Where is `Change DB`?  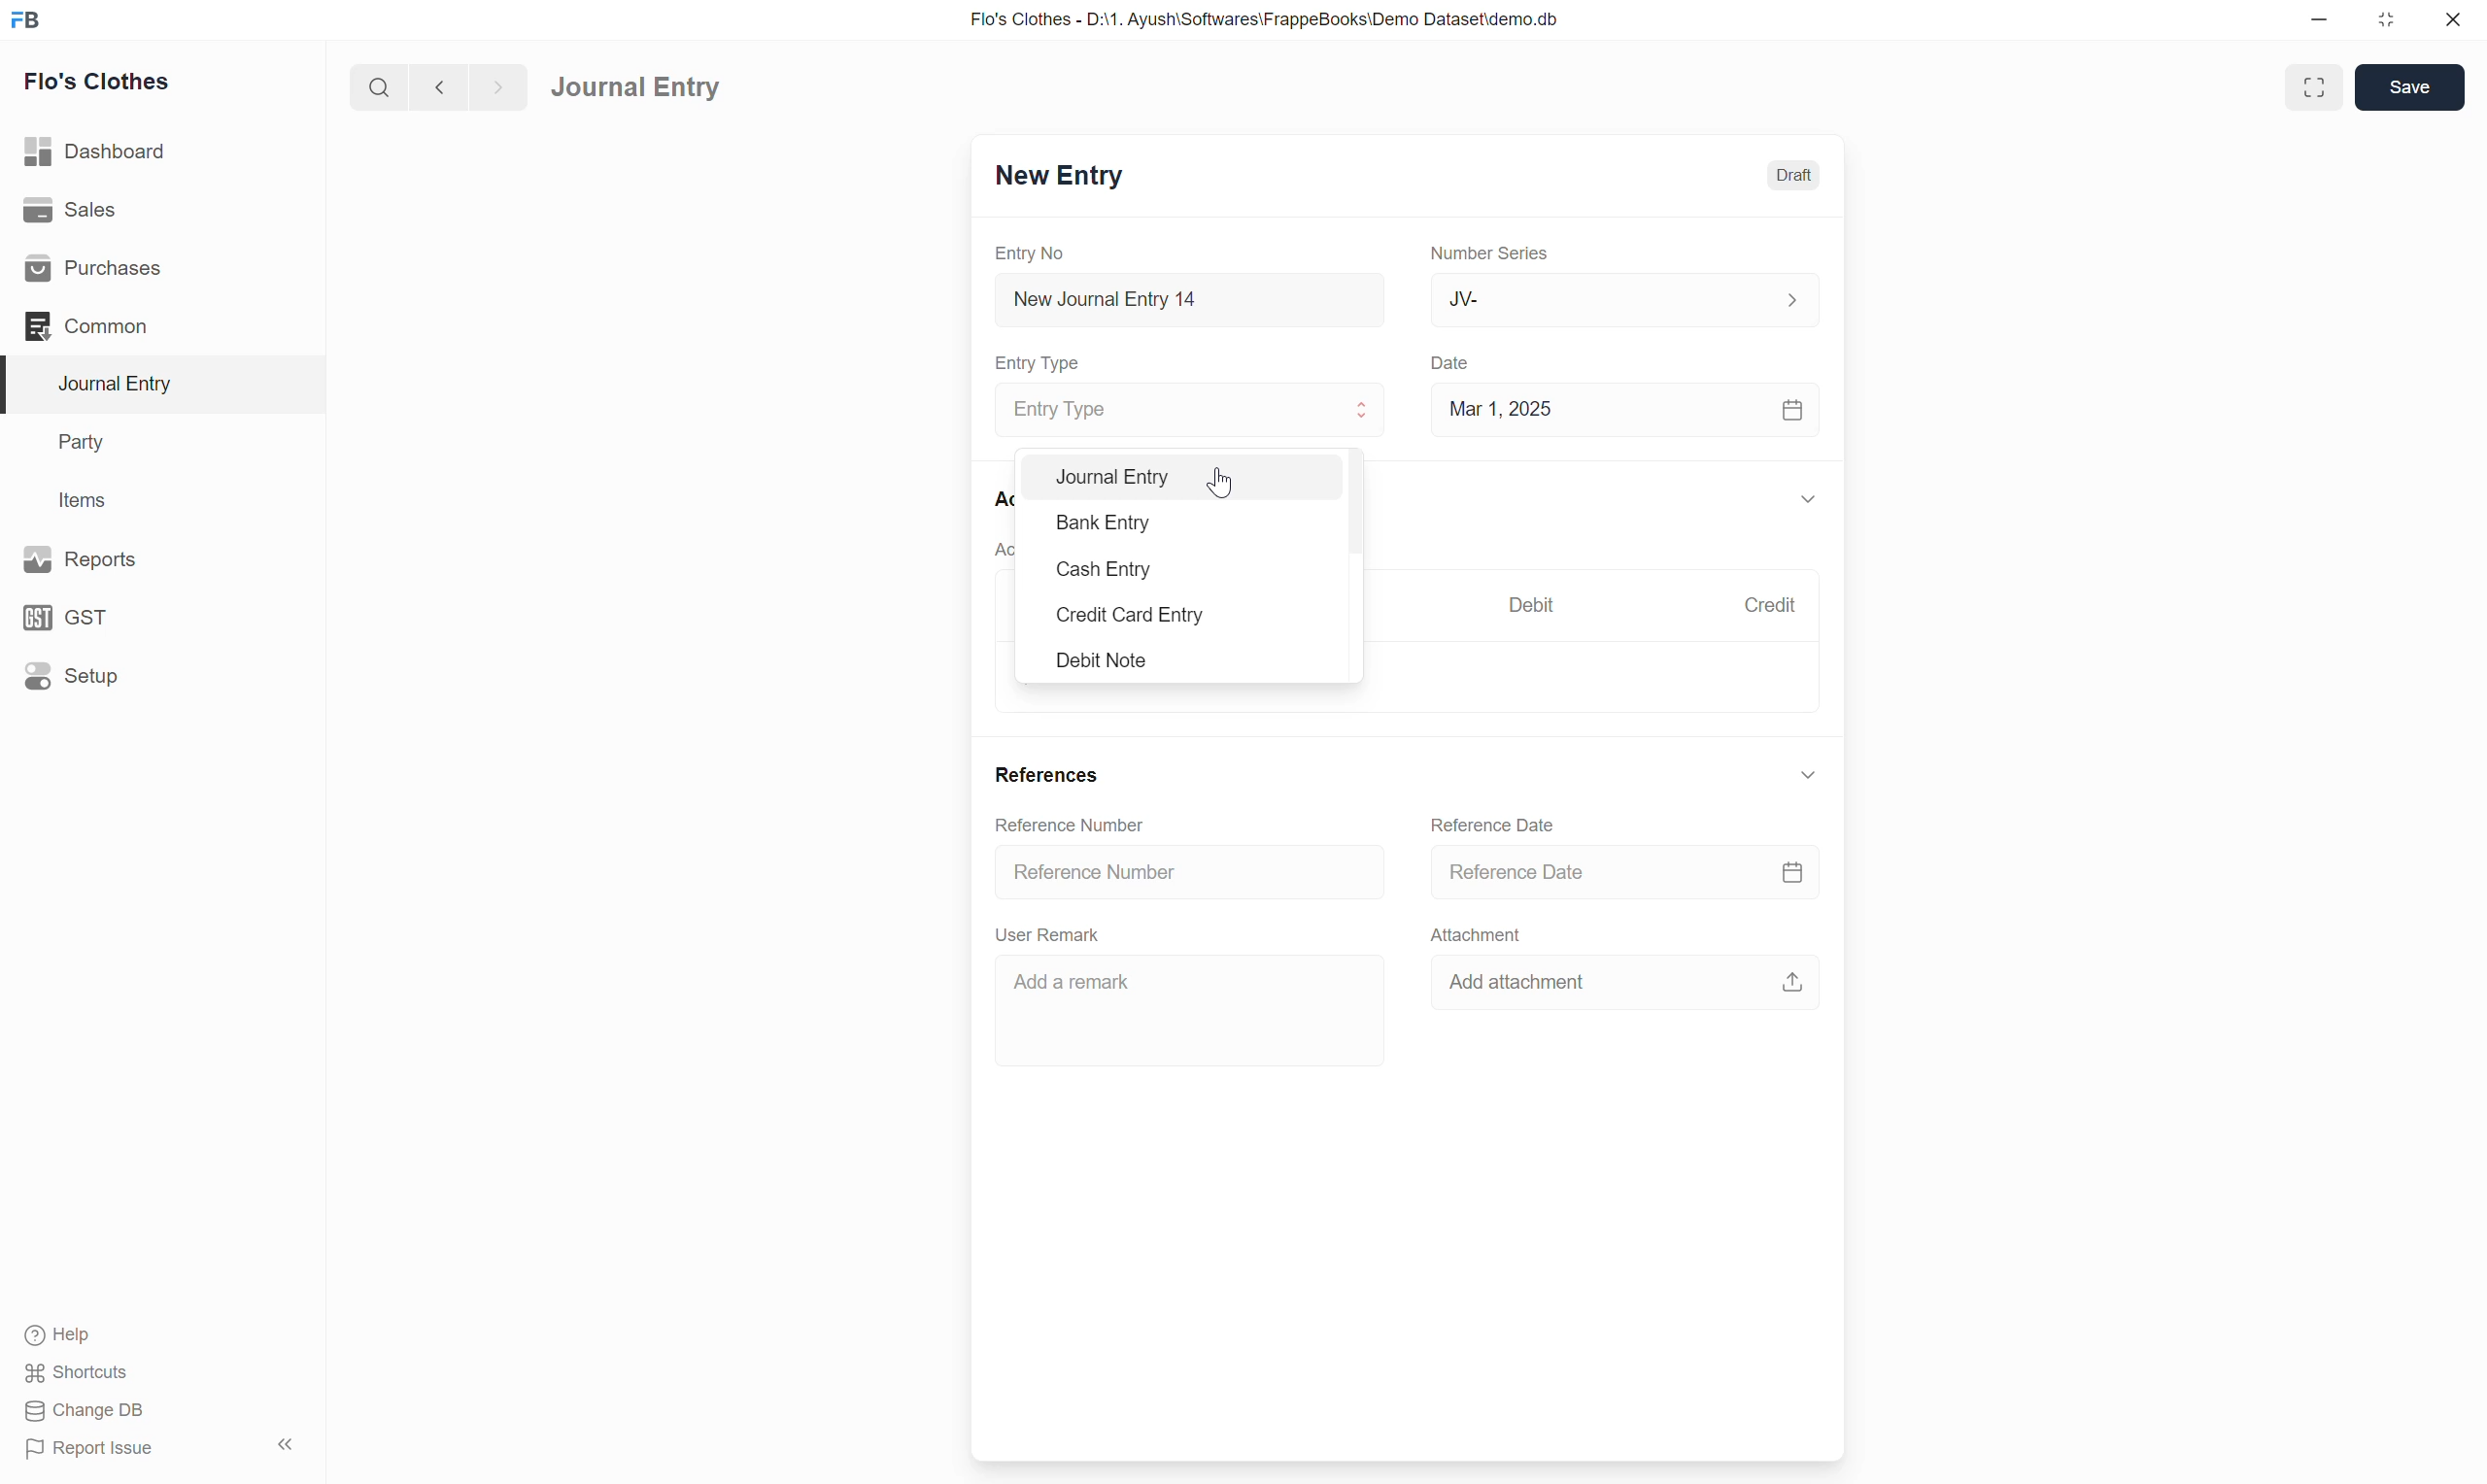
Change DB is located at coordinates (84, 1410).